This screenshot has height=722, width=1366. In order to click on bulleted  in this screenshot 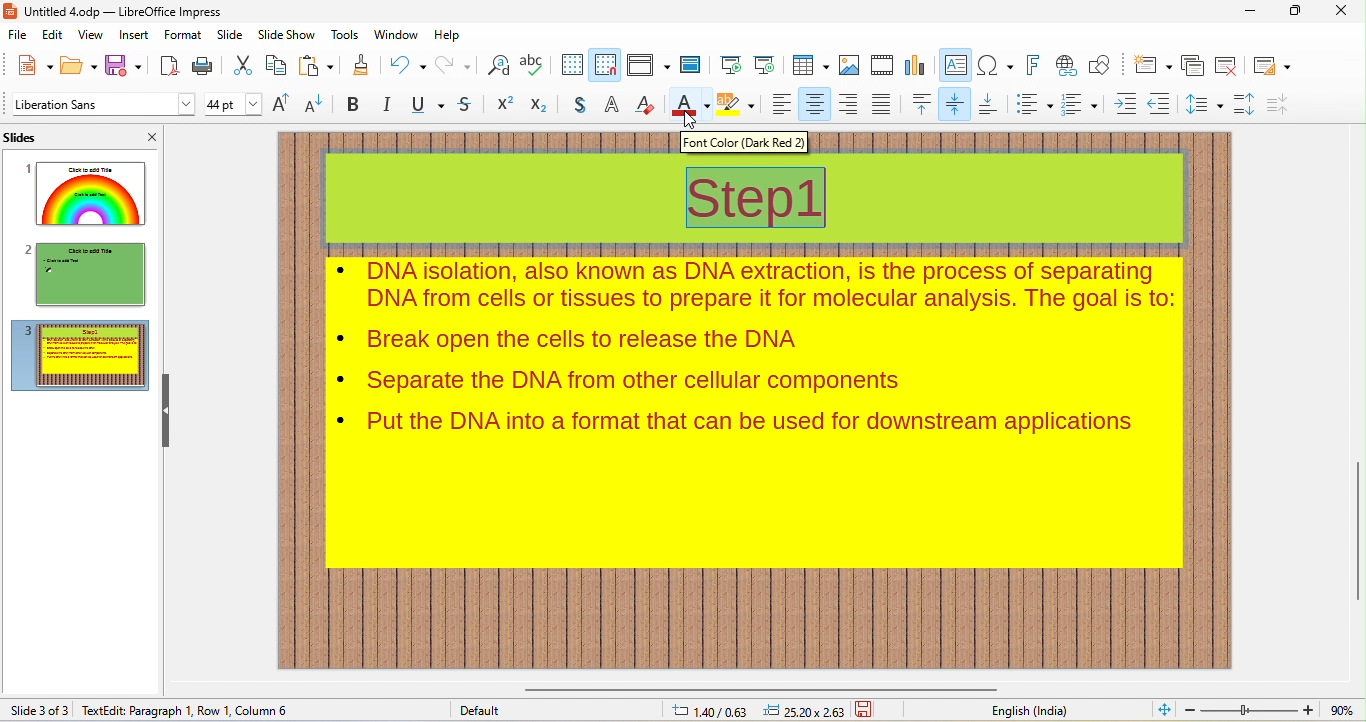, I will do `click(1032, 104)`.